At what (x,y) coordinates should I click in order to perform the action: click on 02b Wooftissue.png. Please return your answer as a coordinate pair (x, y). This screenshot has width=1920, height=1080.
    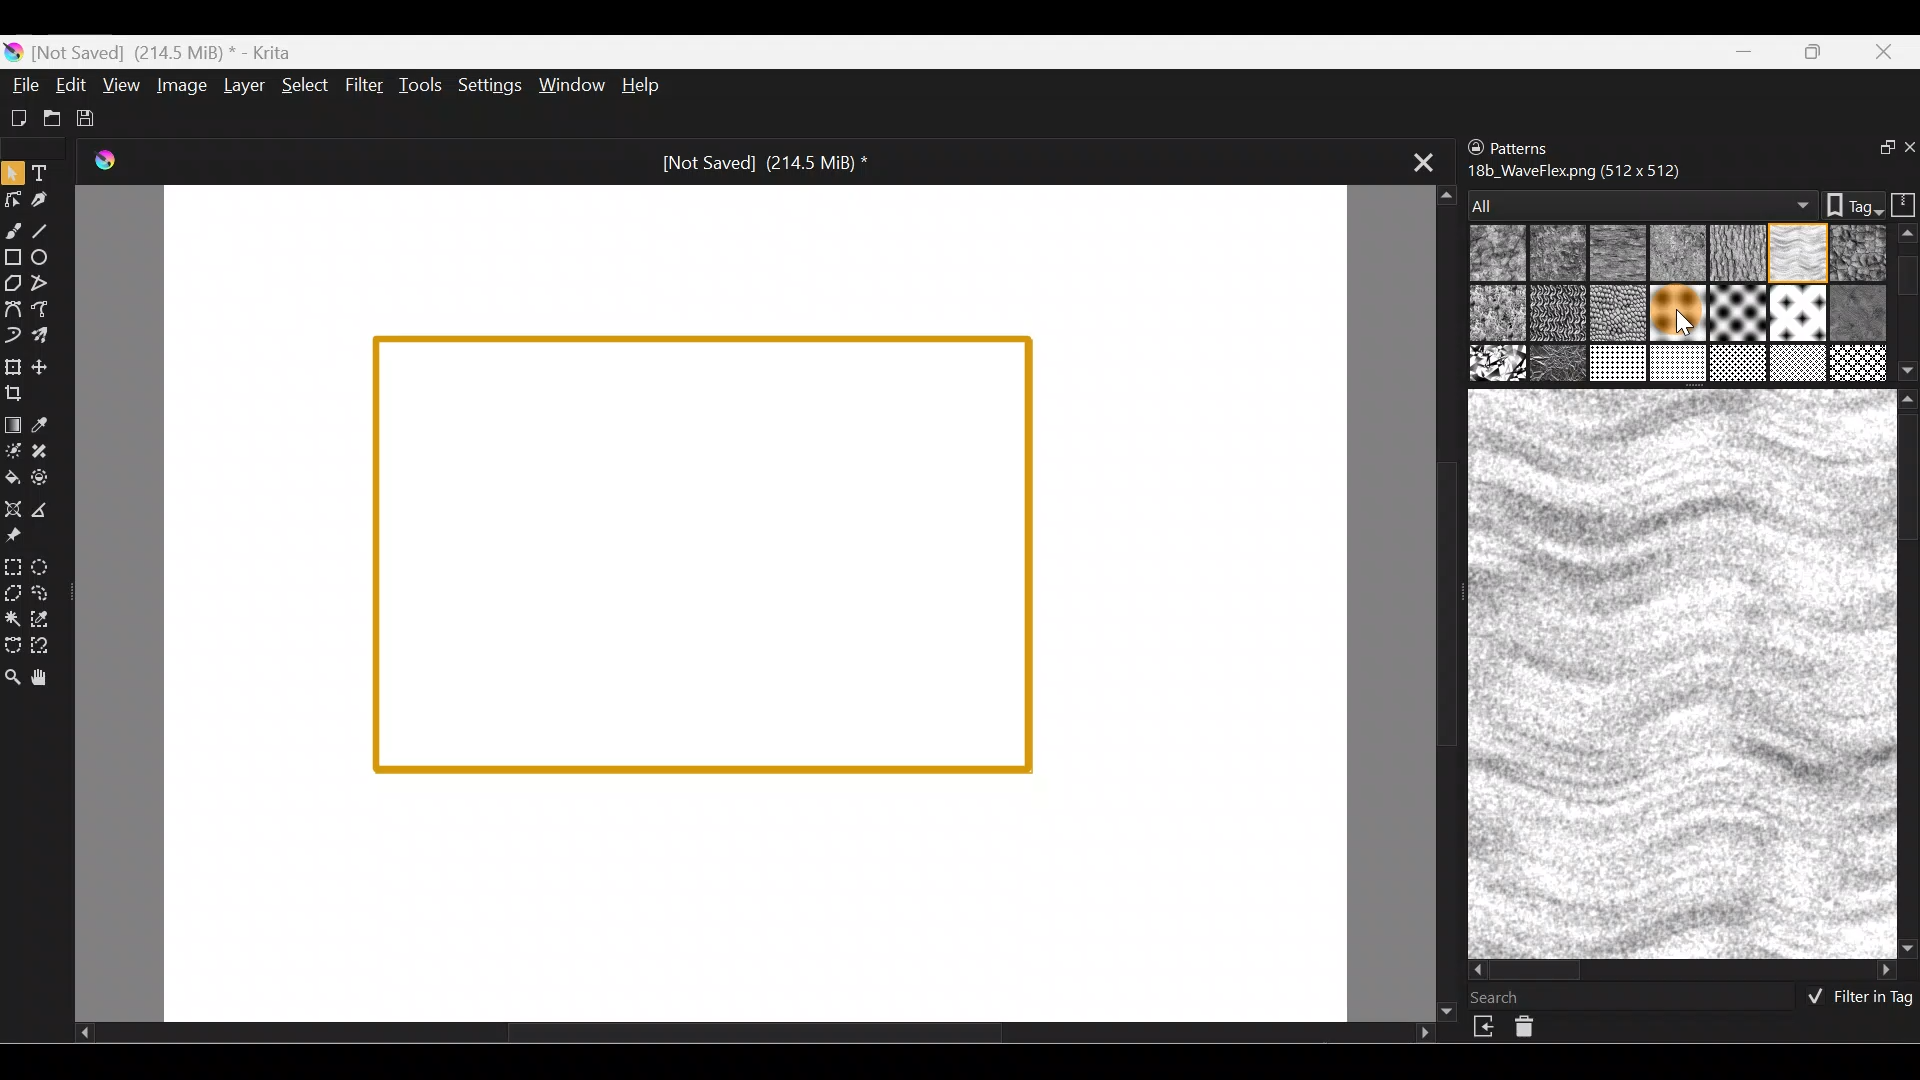
    Looking at the image, I should click on (1613, 254).